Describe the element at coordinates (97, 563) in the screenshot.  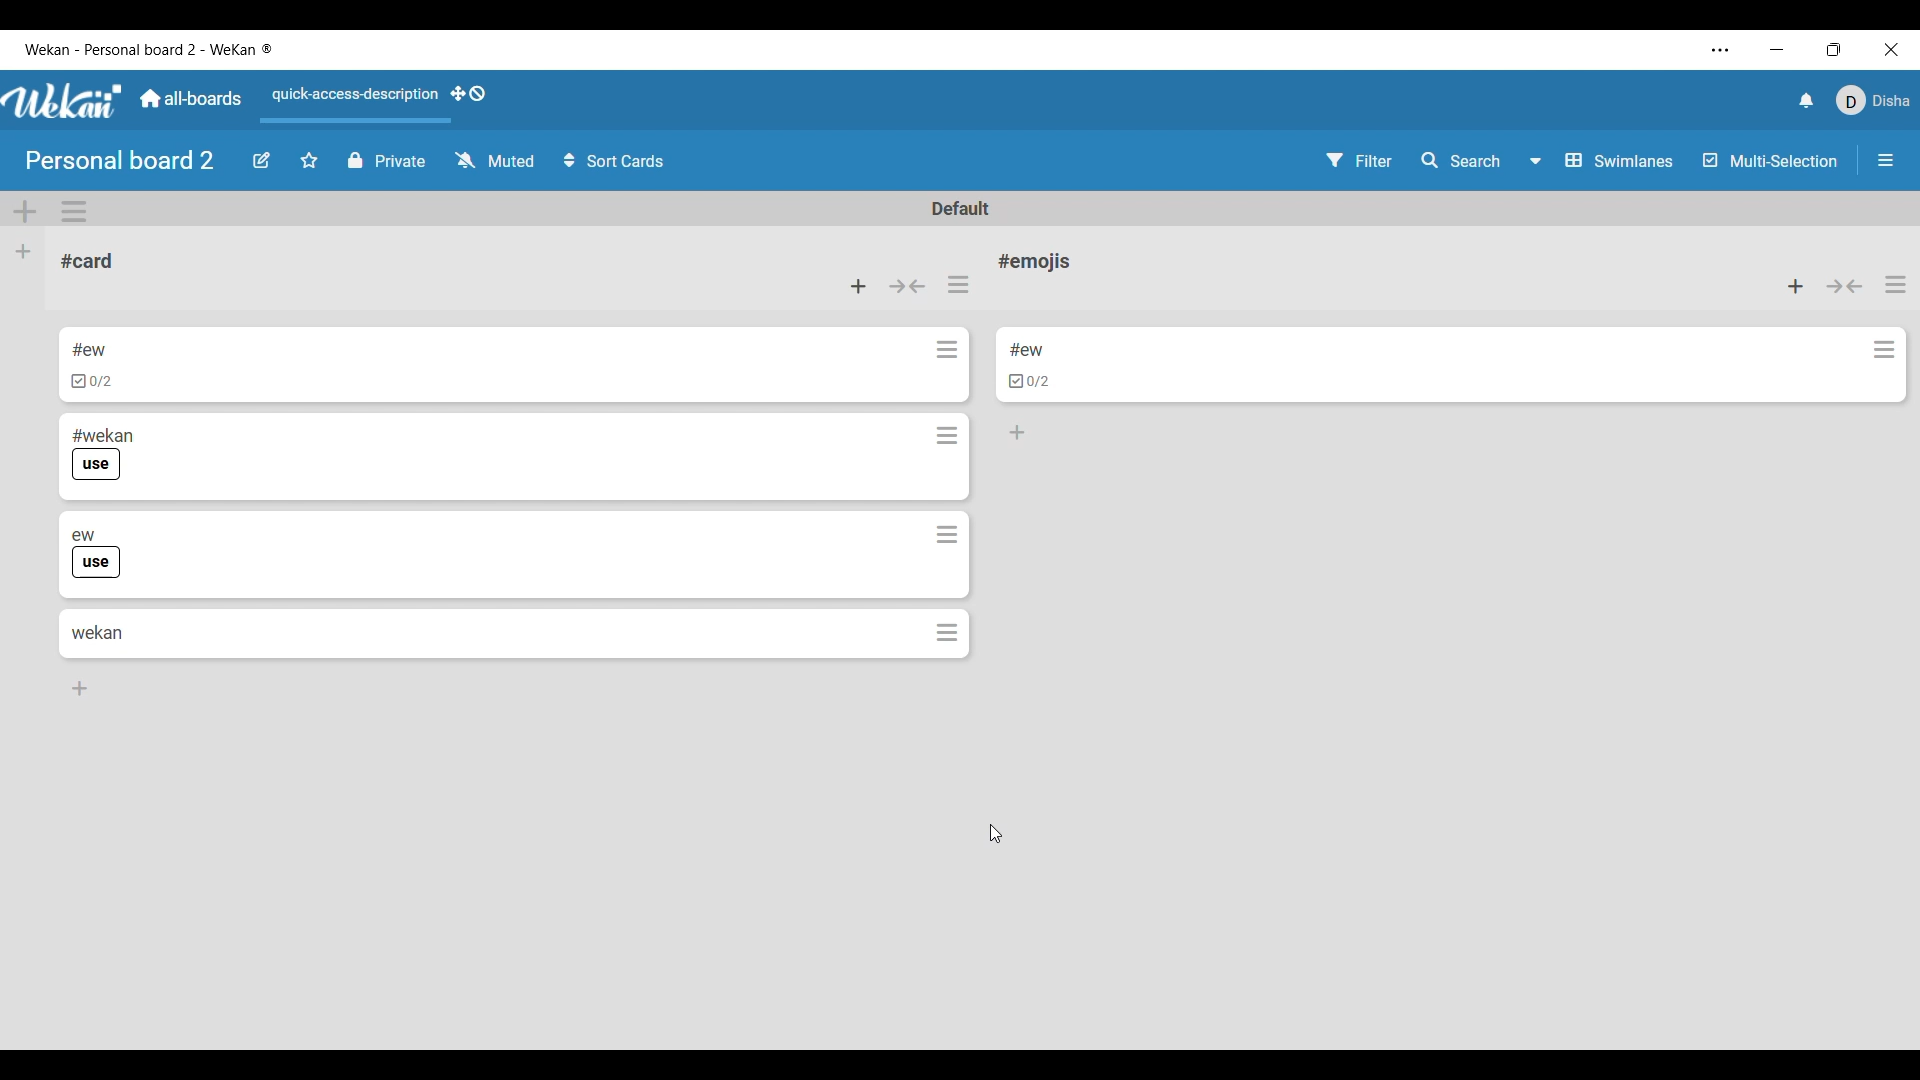
I see `Indicates use of label in card` at that location.